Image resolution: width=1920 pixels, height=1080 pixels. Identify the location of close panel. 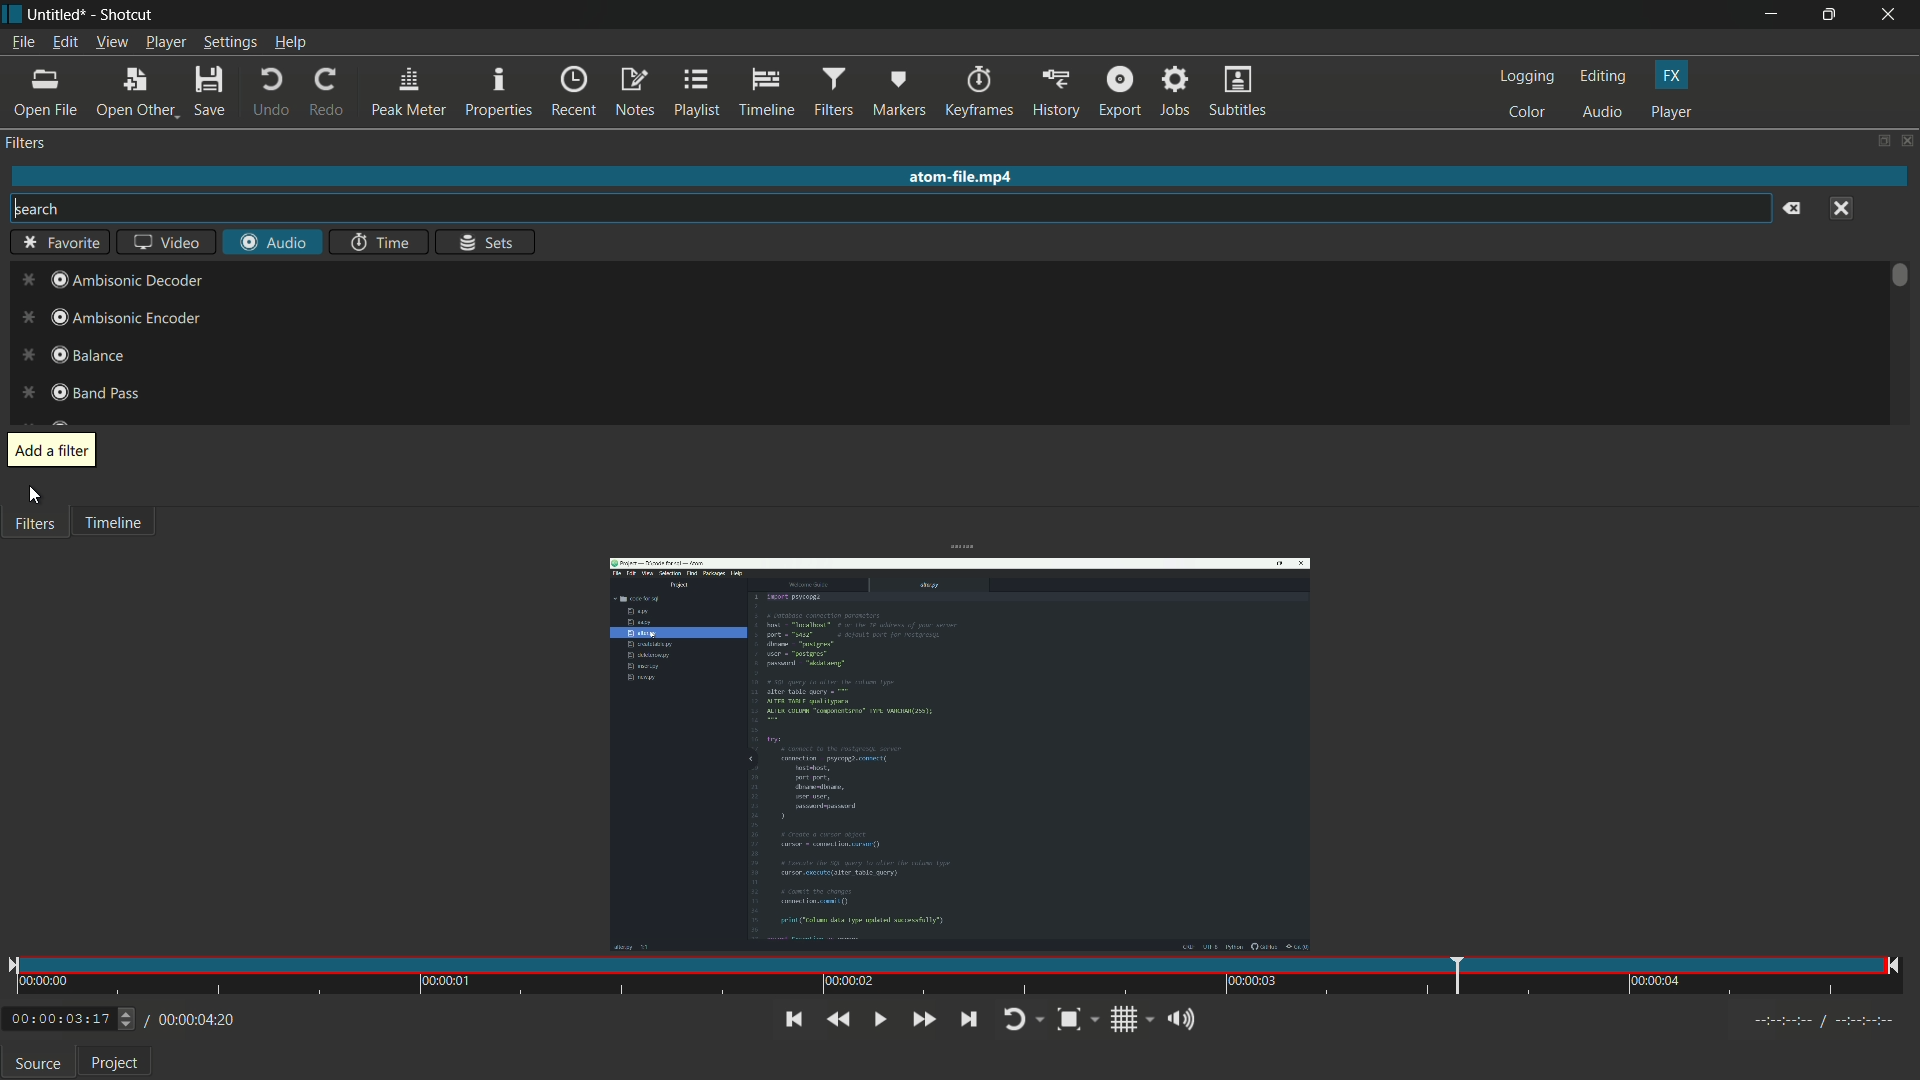
(1908, 140).